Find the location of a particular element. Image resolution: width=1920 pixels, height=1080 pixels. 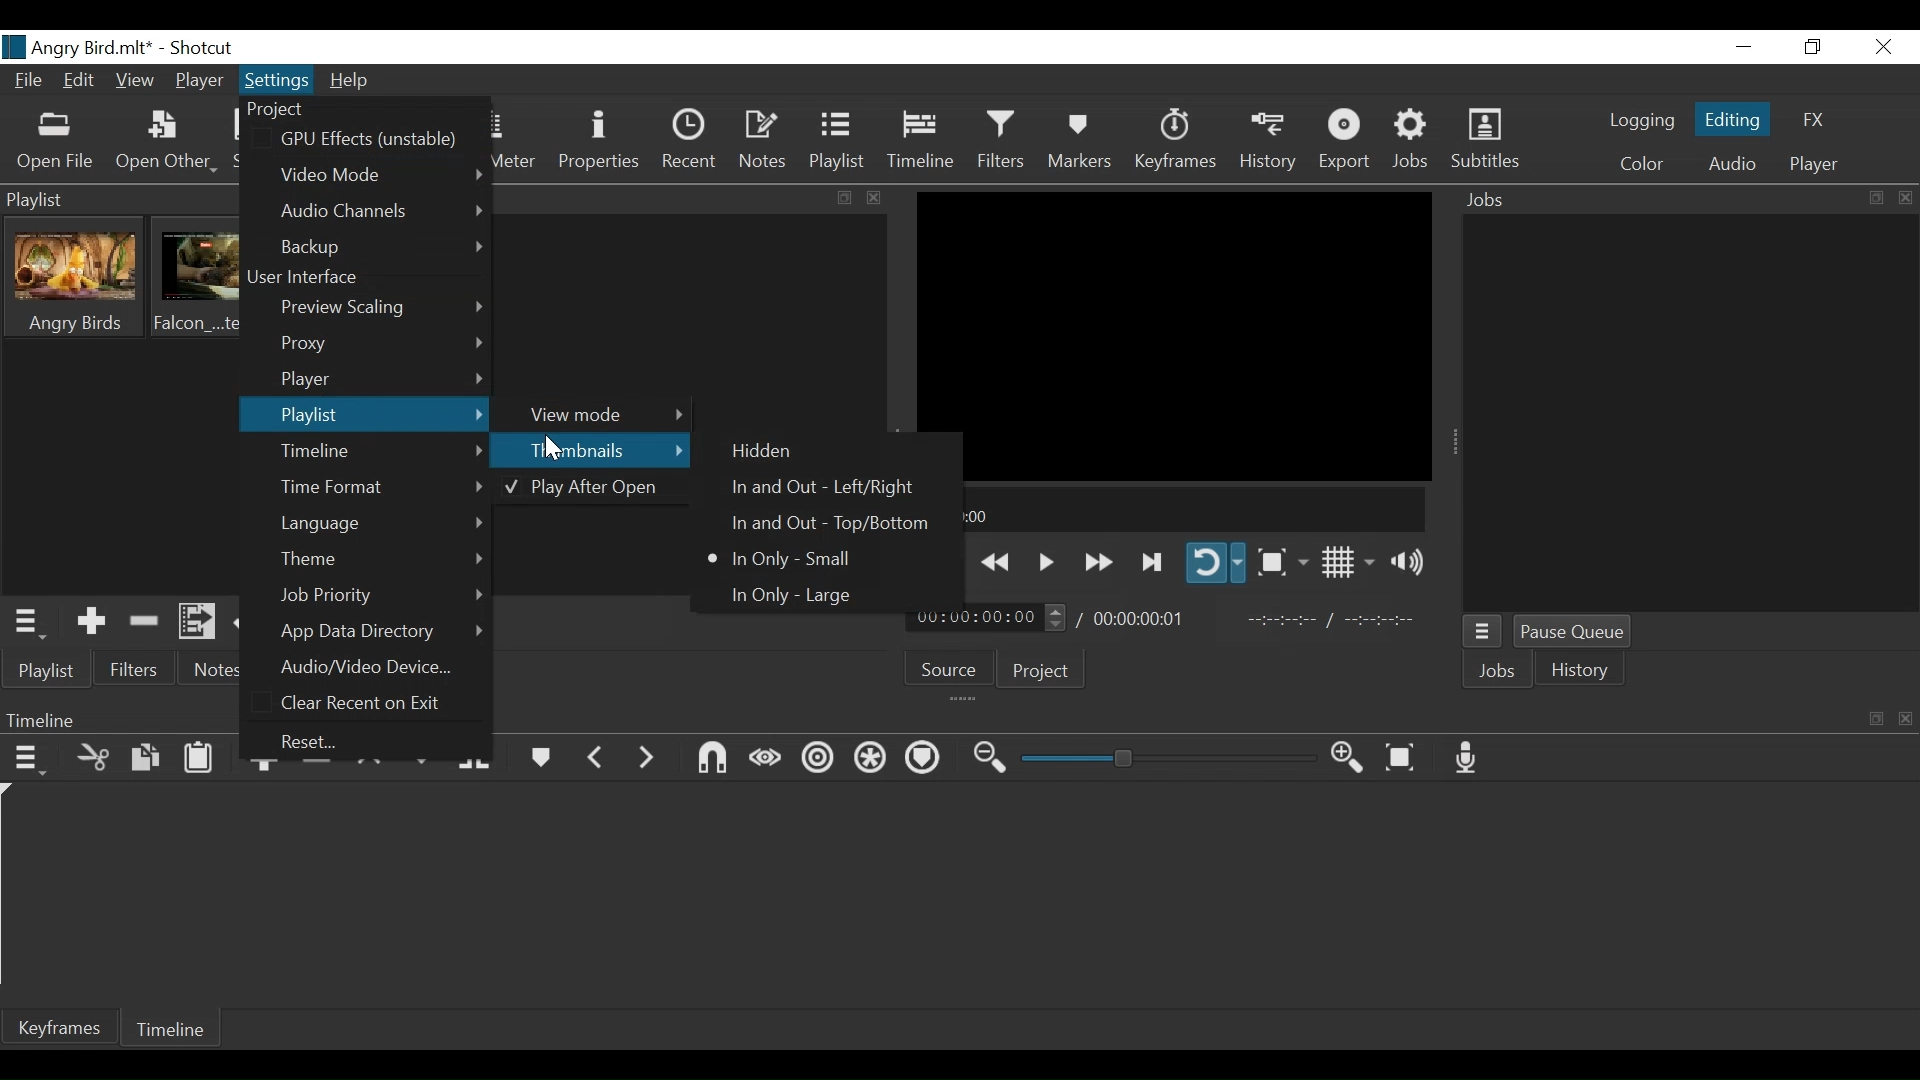

Recent is located at coordinates (688, 143).